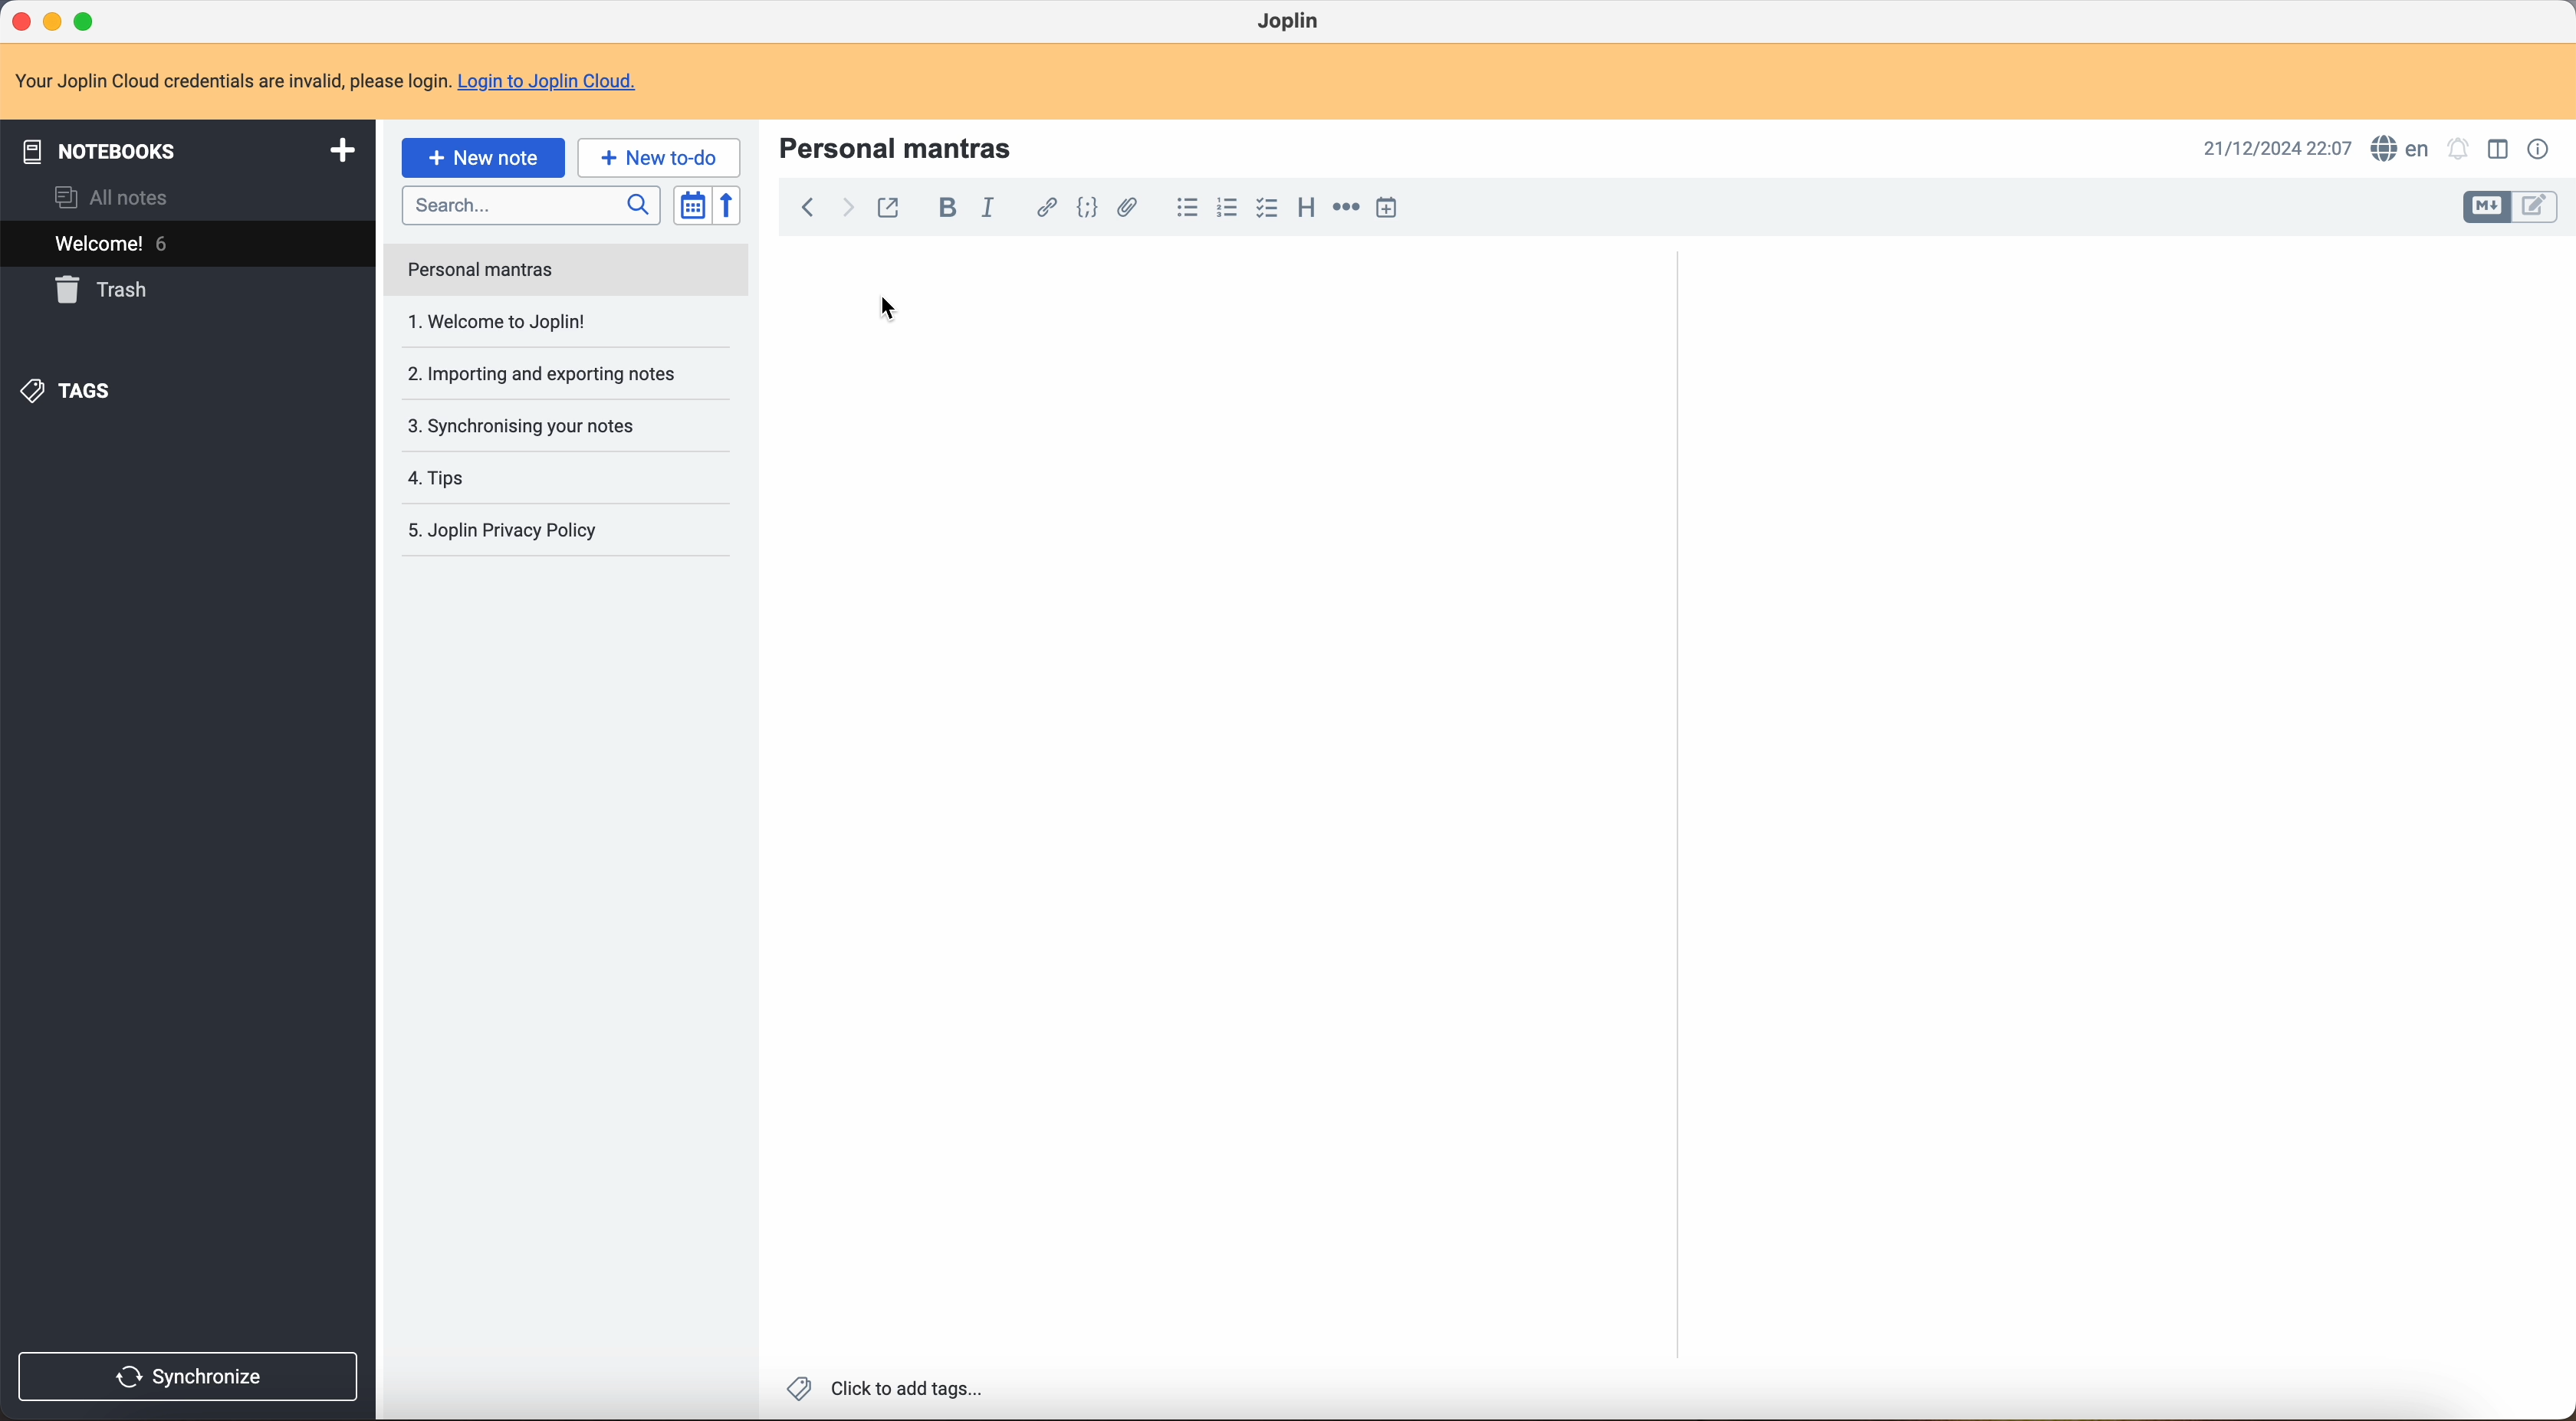 Image resolution: width=2576 pixels, height=1421 pixels. Describe the element at coordinates (509, 477) in the screenshot. I see `Joplin privacy policy` at that location.